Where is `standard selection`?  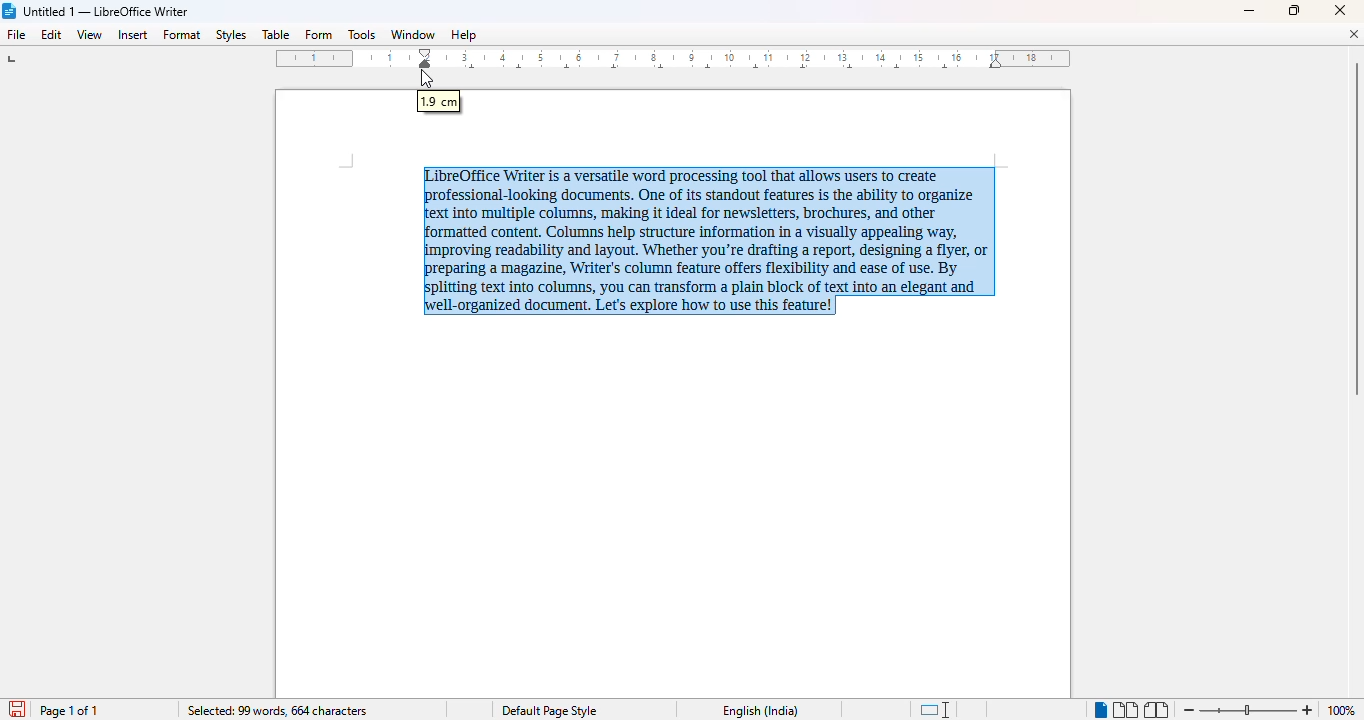 standard selection is located at coordinates (936, 709).